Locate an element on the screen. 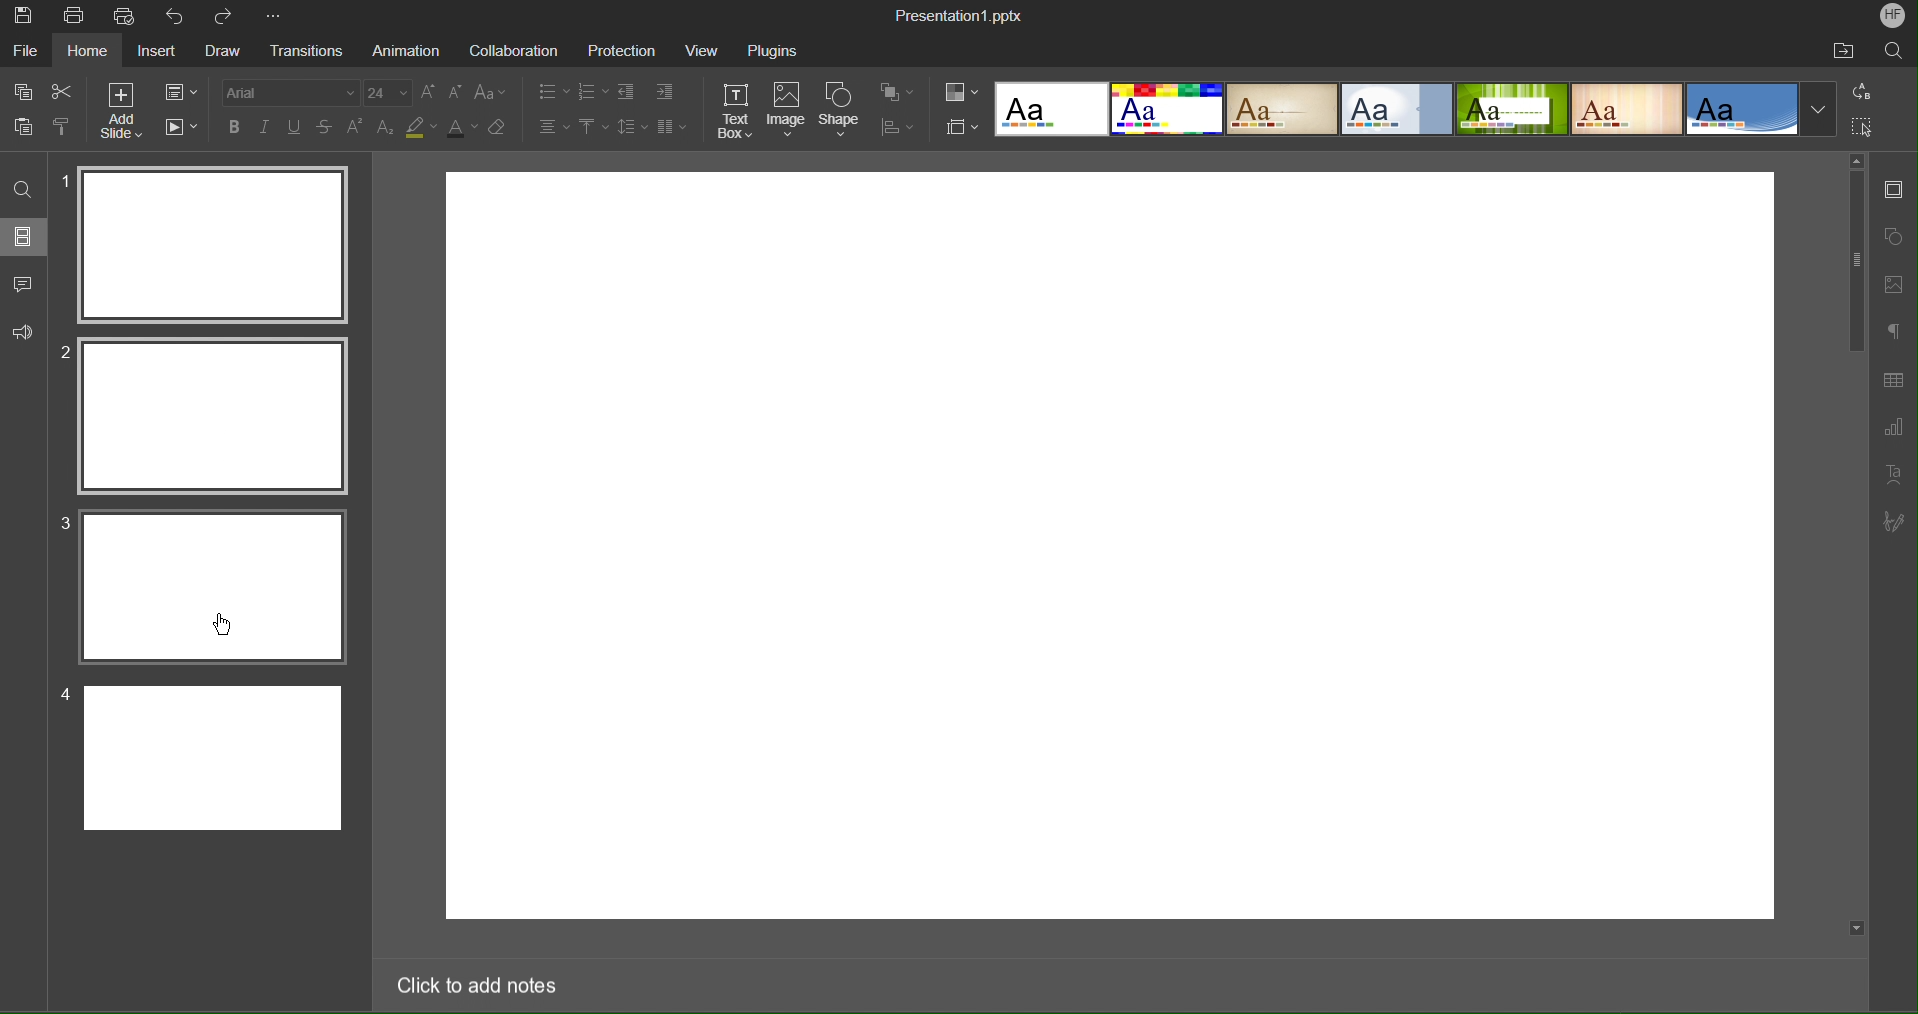  Slide Settings is located at coordinates (959, 126).